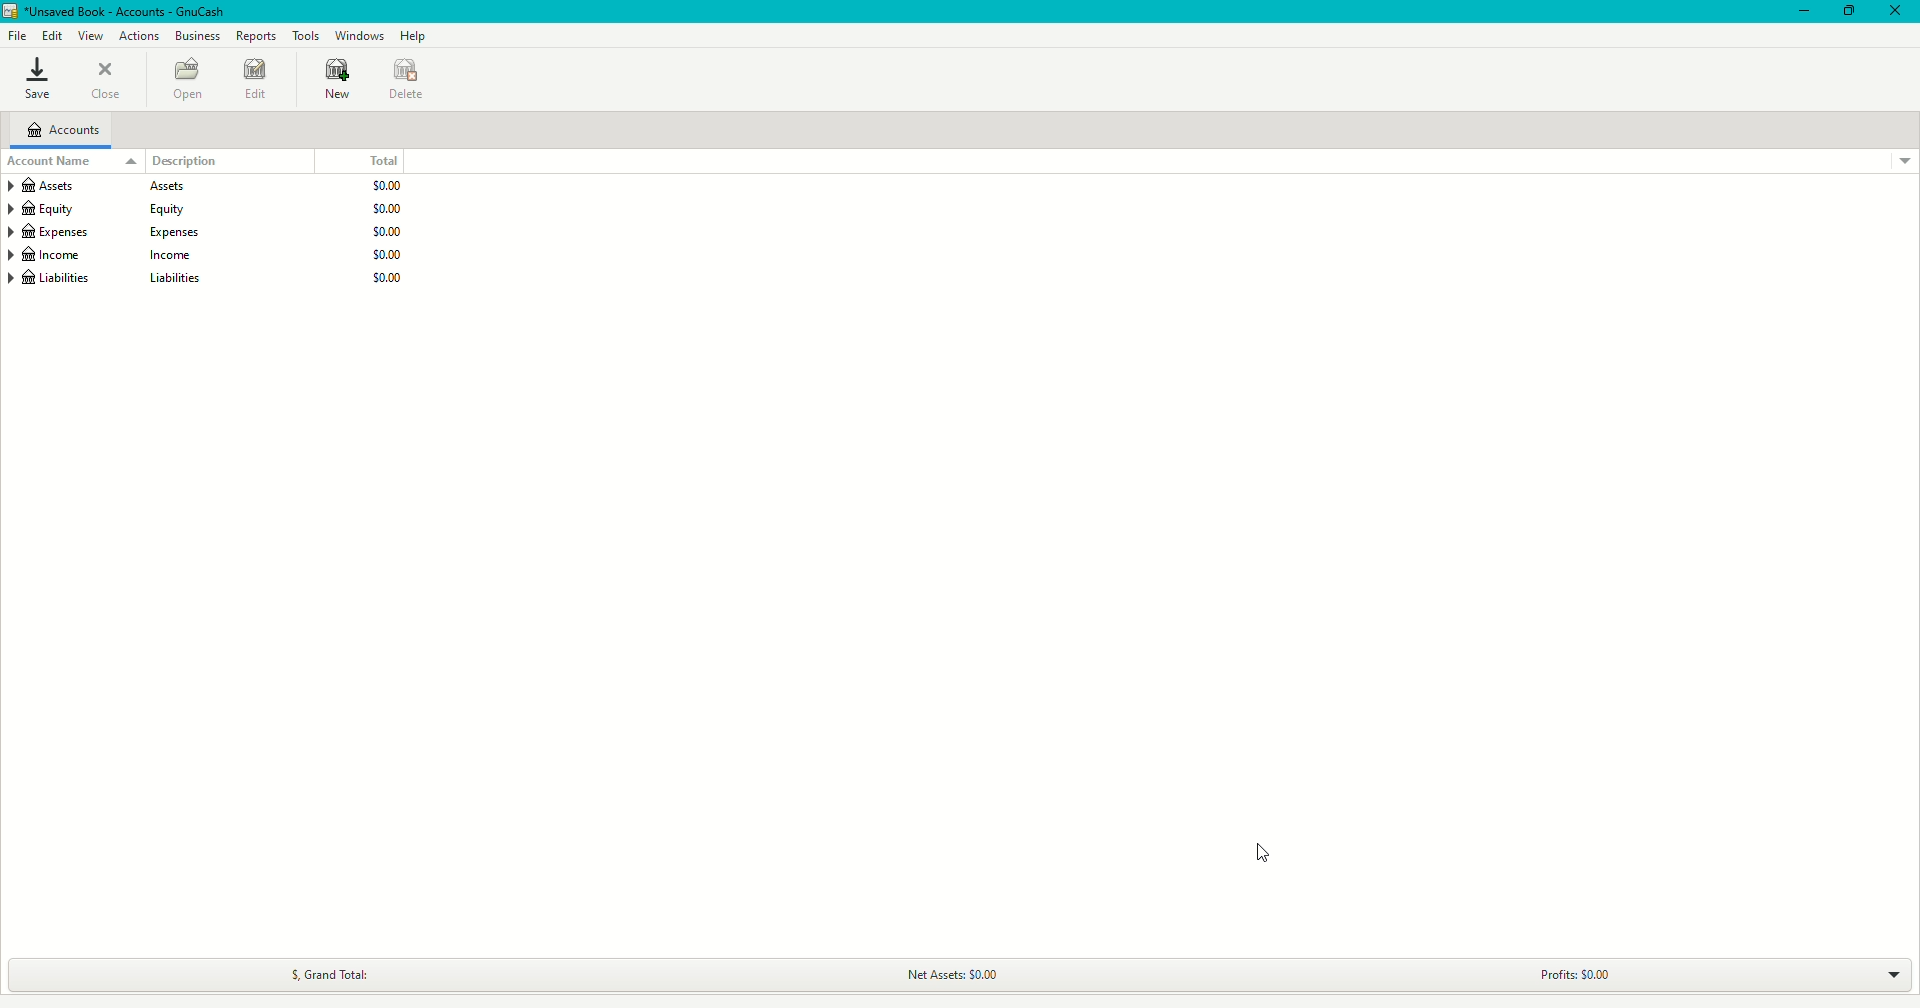 Image resolution: width=1920 pixels, height=1008 pixels. What do you see at coordinates (209, 186) in the screenshot?
I see `Assets` at bounding box center [209, 186].